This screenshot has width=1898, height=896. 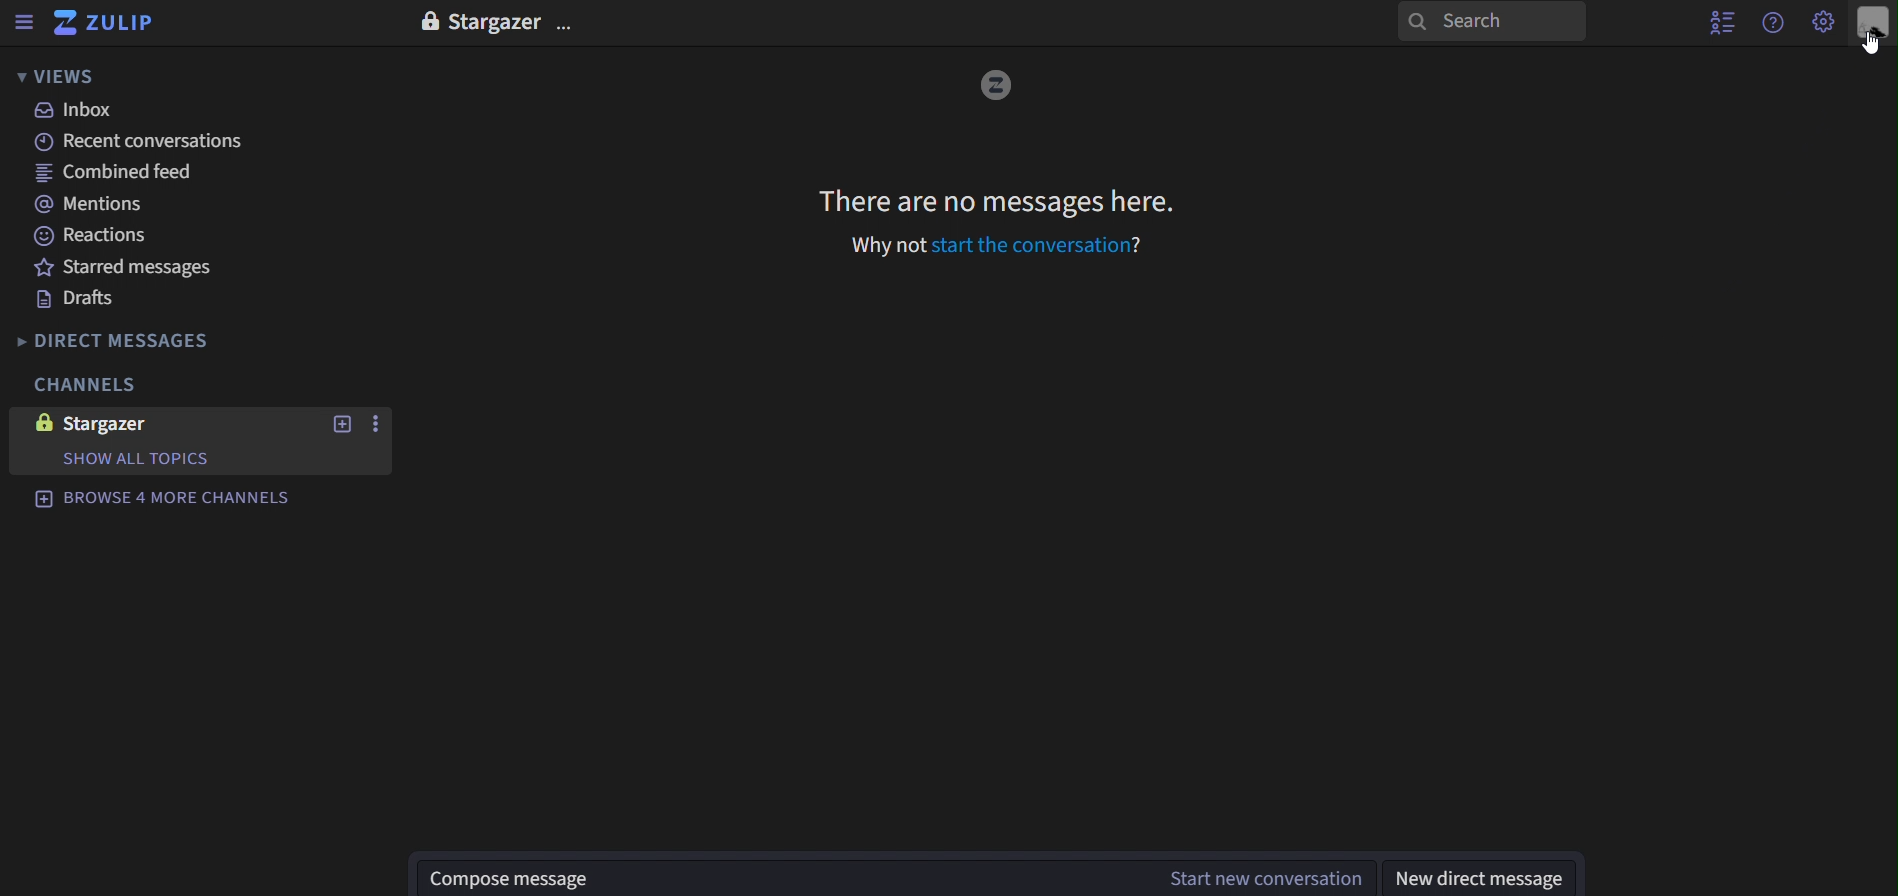 What do you see at coordinates (112, 24) in the screenshot?
I see `zulip` at bounding box center [112, 24].